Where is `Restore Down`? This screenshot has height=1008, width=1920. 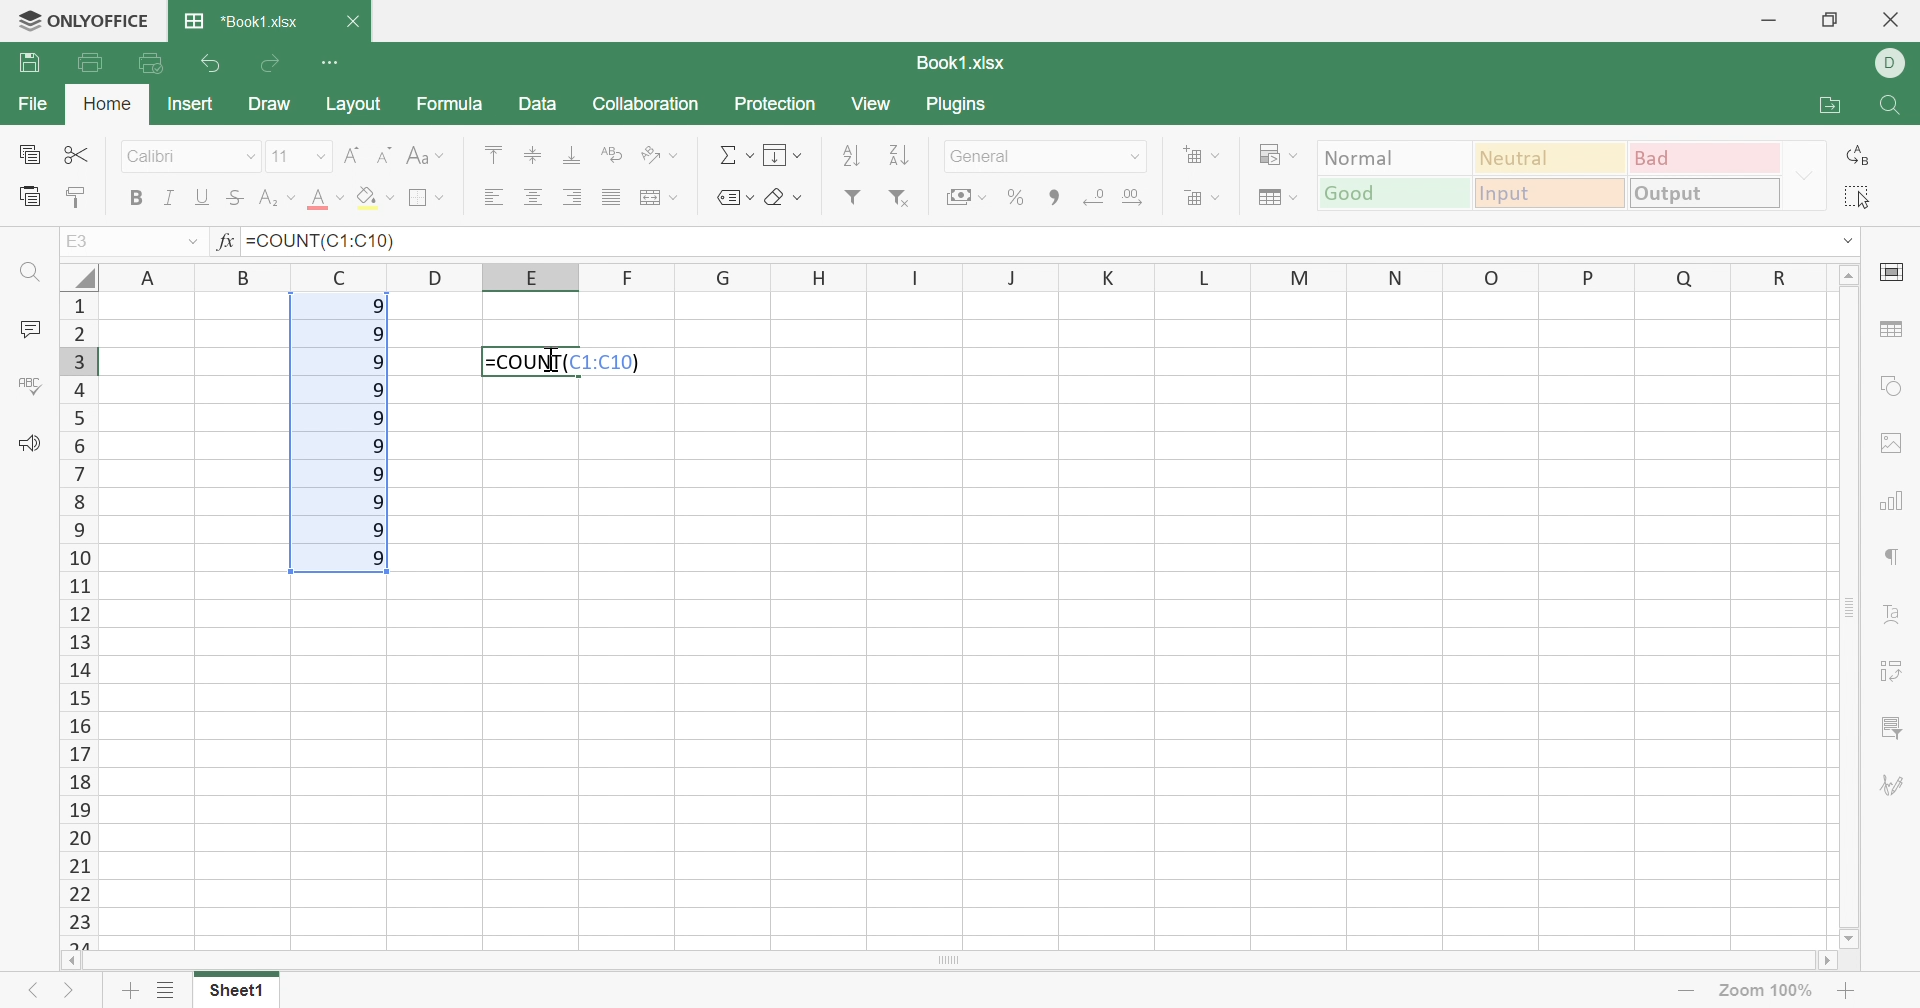 Restore Down is located at coordinates (1828, 17).